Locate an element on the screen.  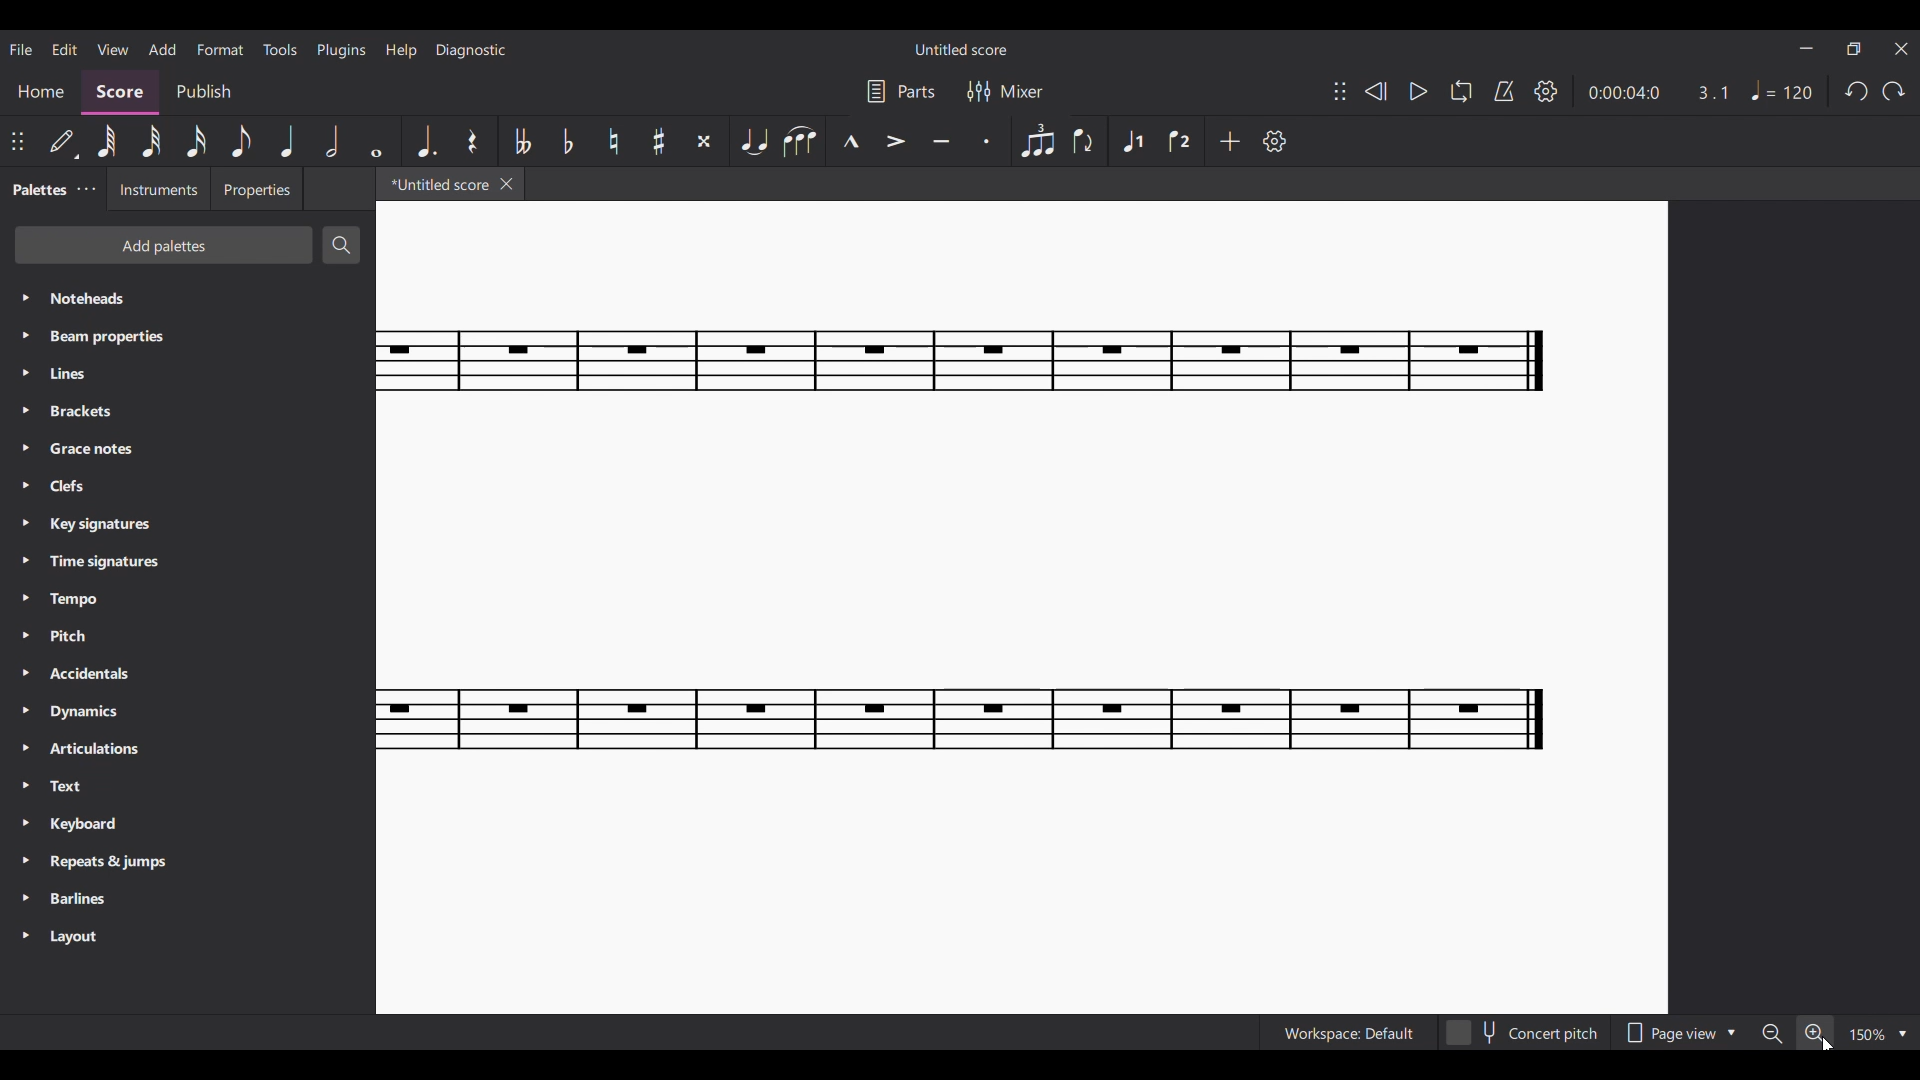
32nd note is located at coordinates (152, 142).